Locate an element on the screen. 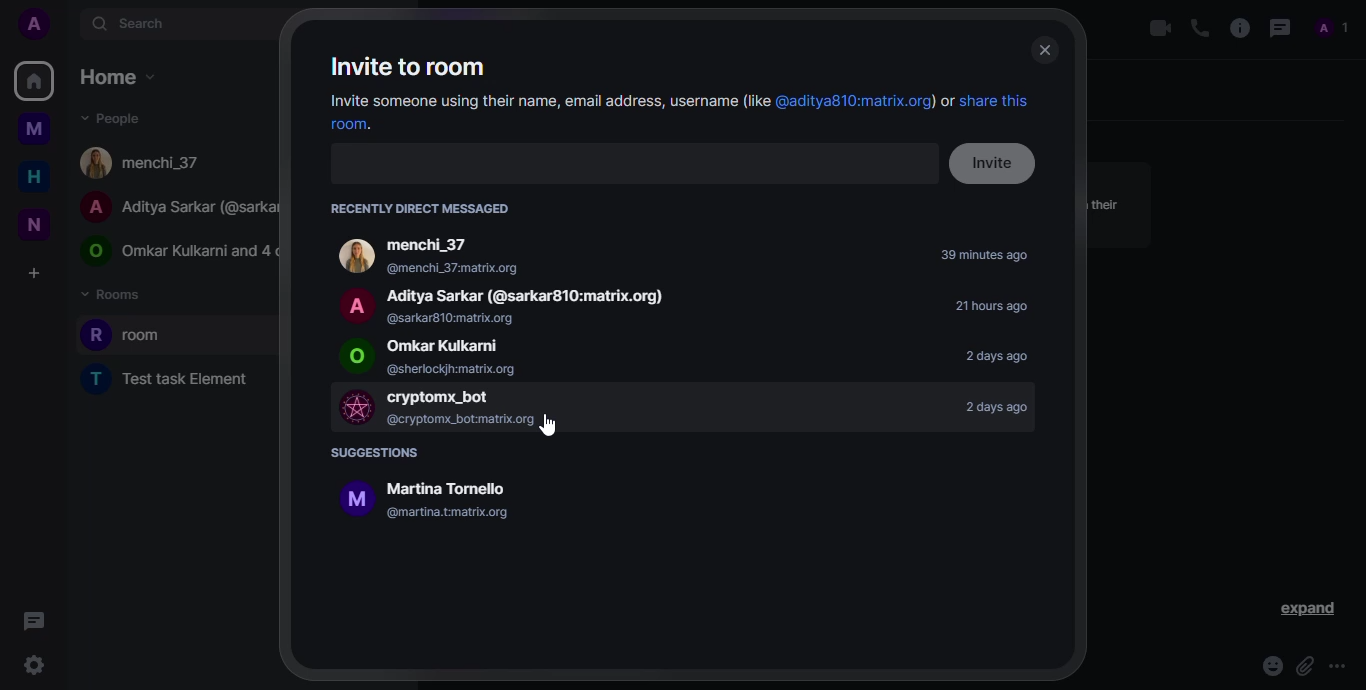  people is located at coordinates (143, 163).